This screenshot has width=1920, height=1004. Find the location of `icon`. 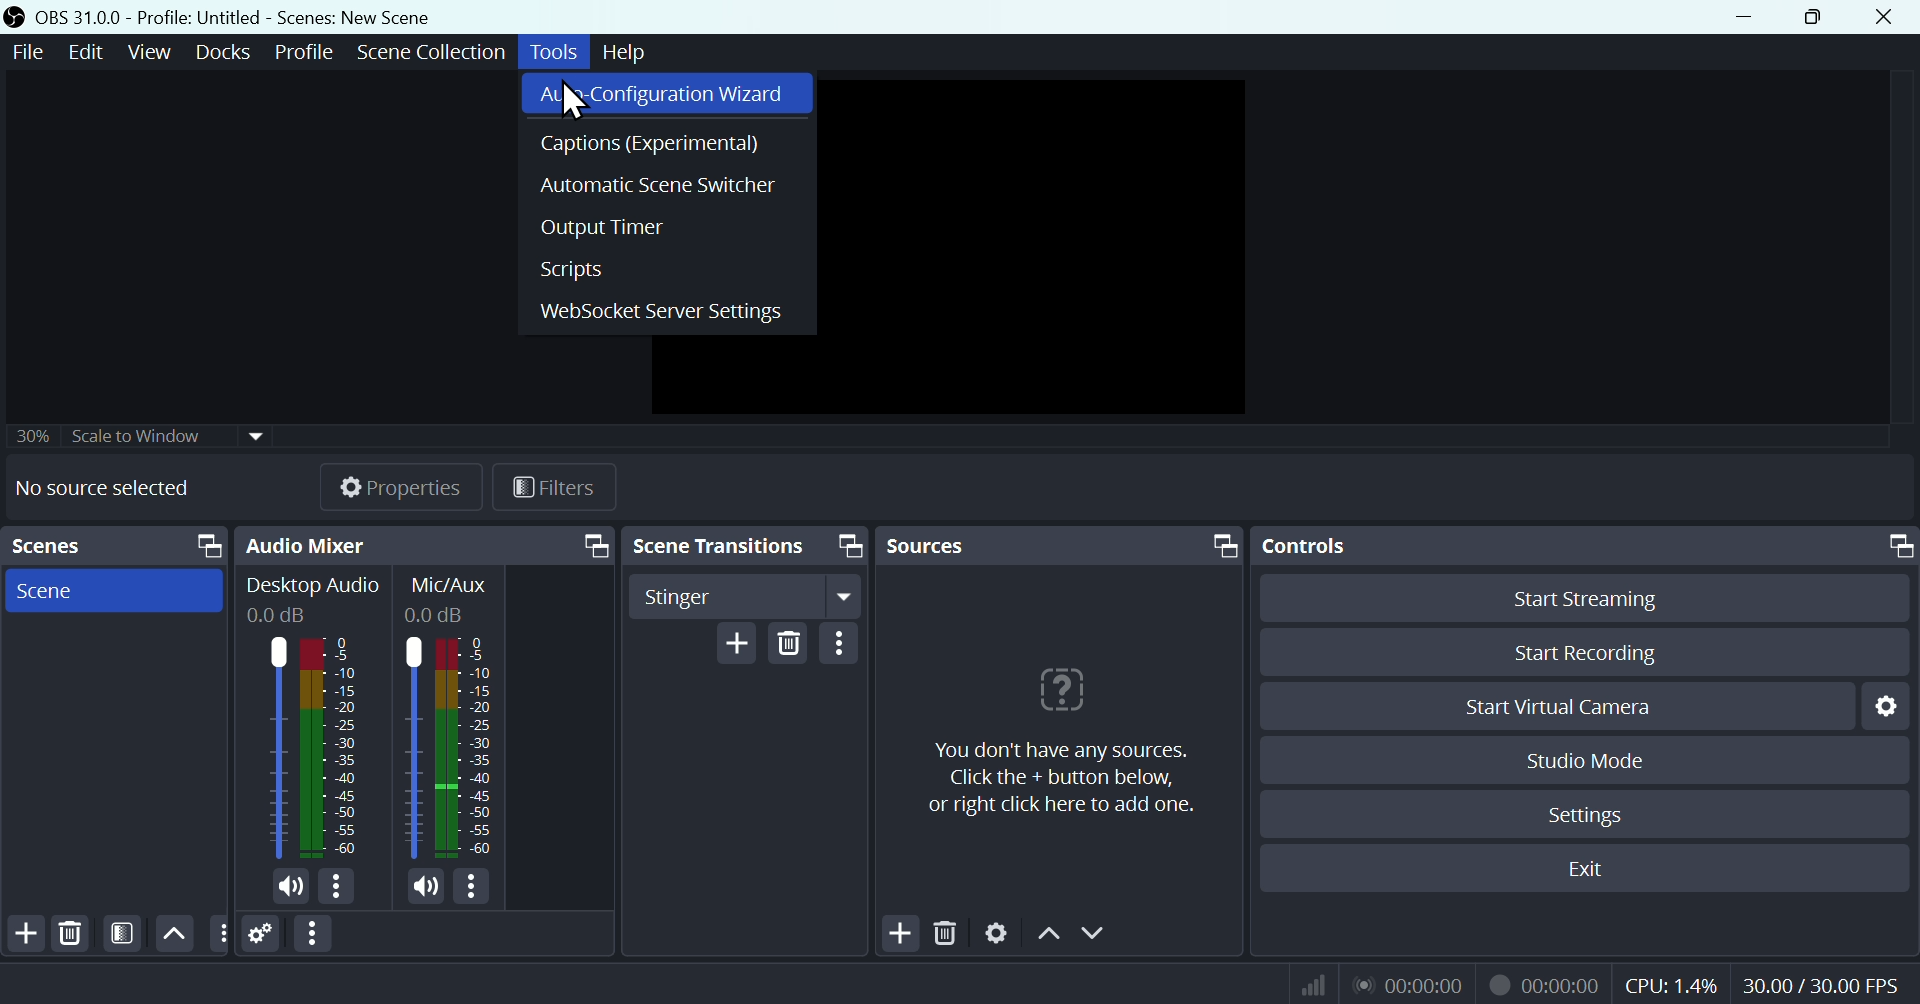

icon is located at coordinates (16, 18).